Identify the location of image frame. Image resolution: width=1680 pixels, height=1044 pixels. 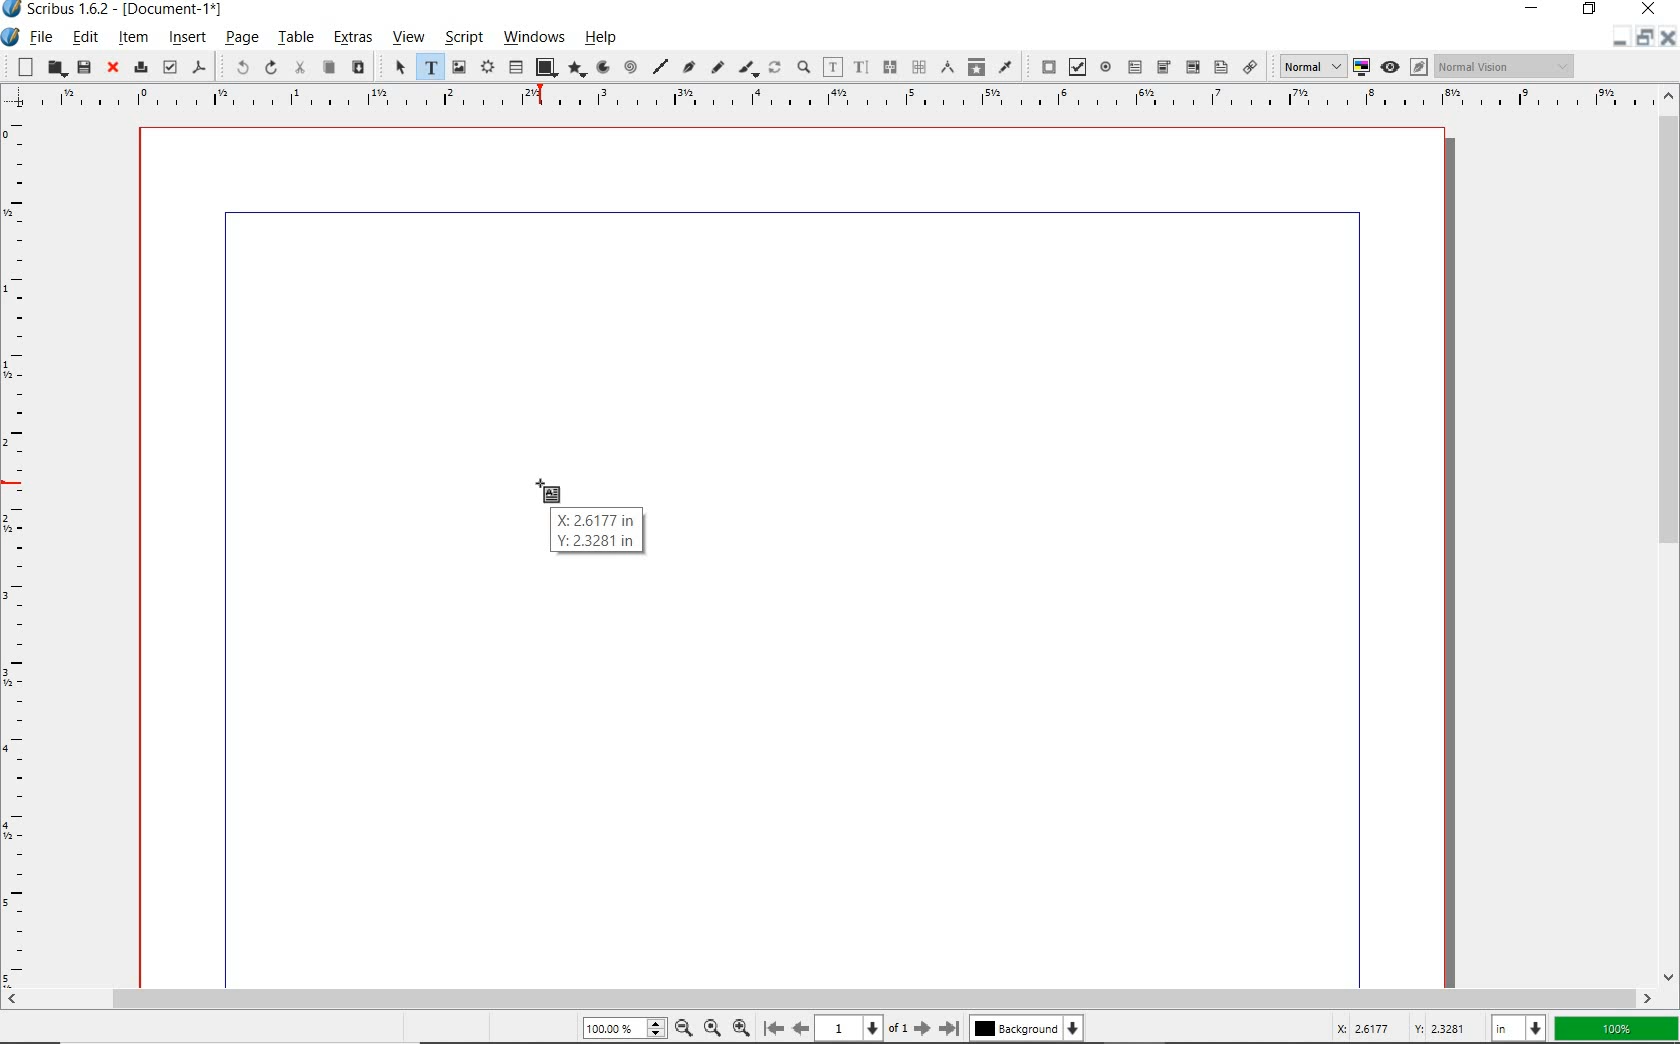
(458, 66).